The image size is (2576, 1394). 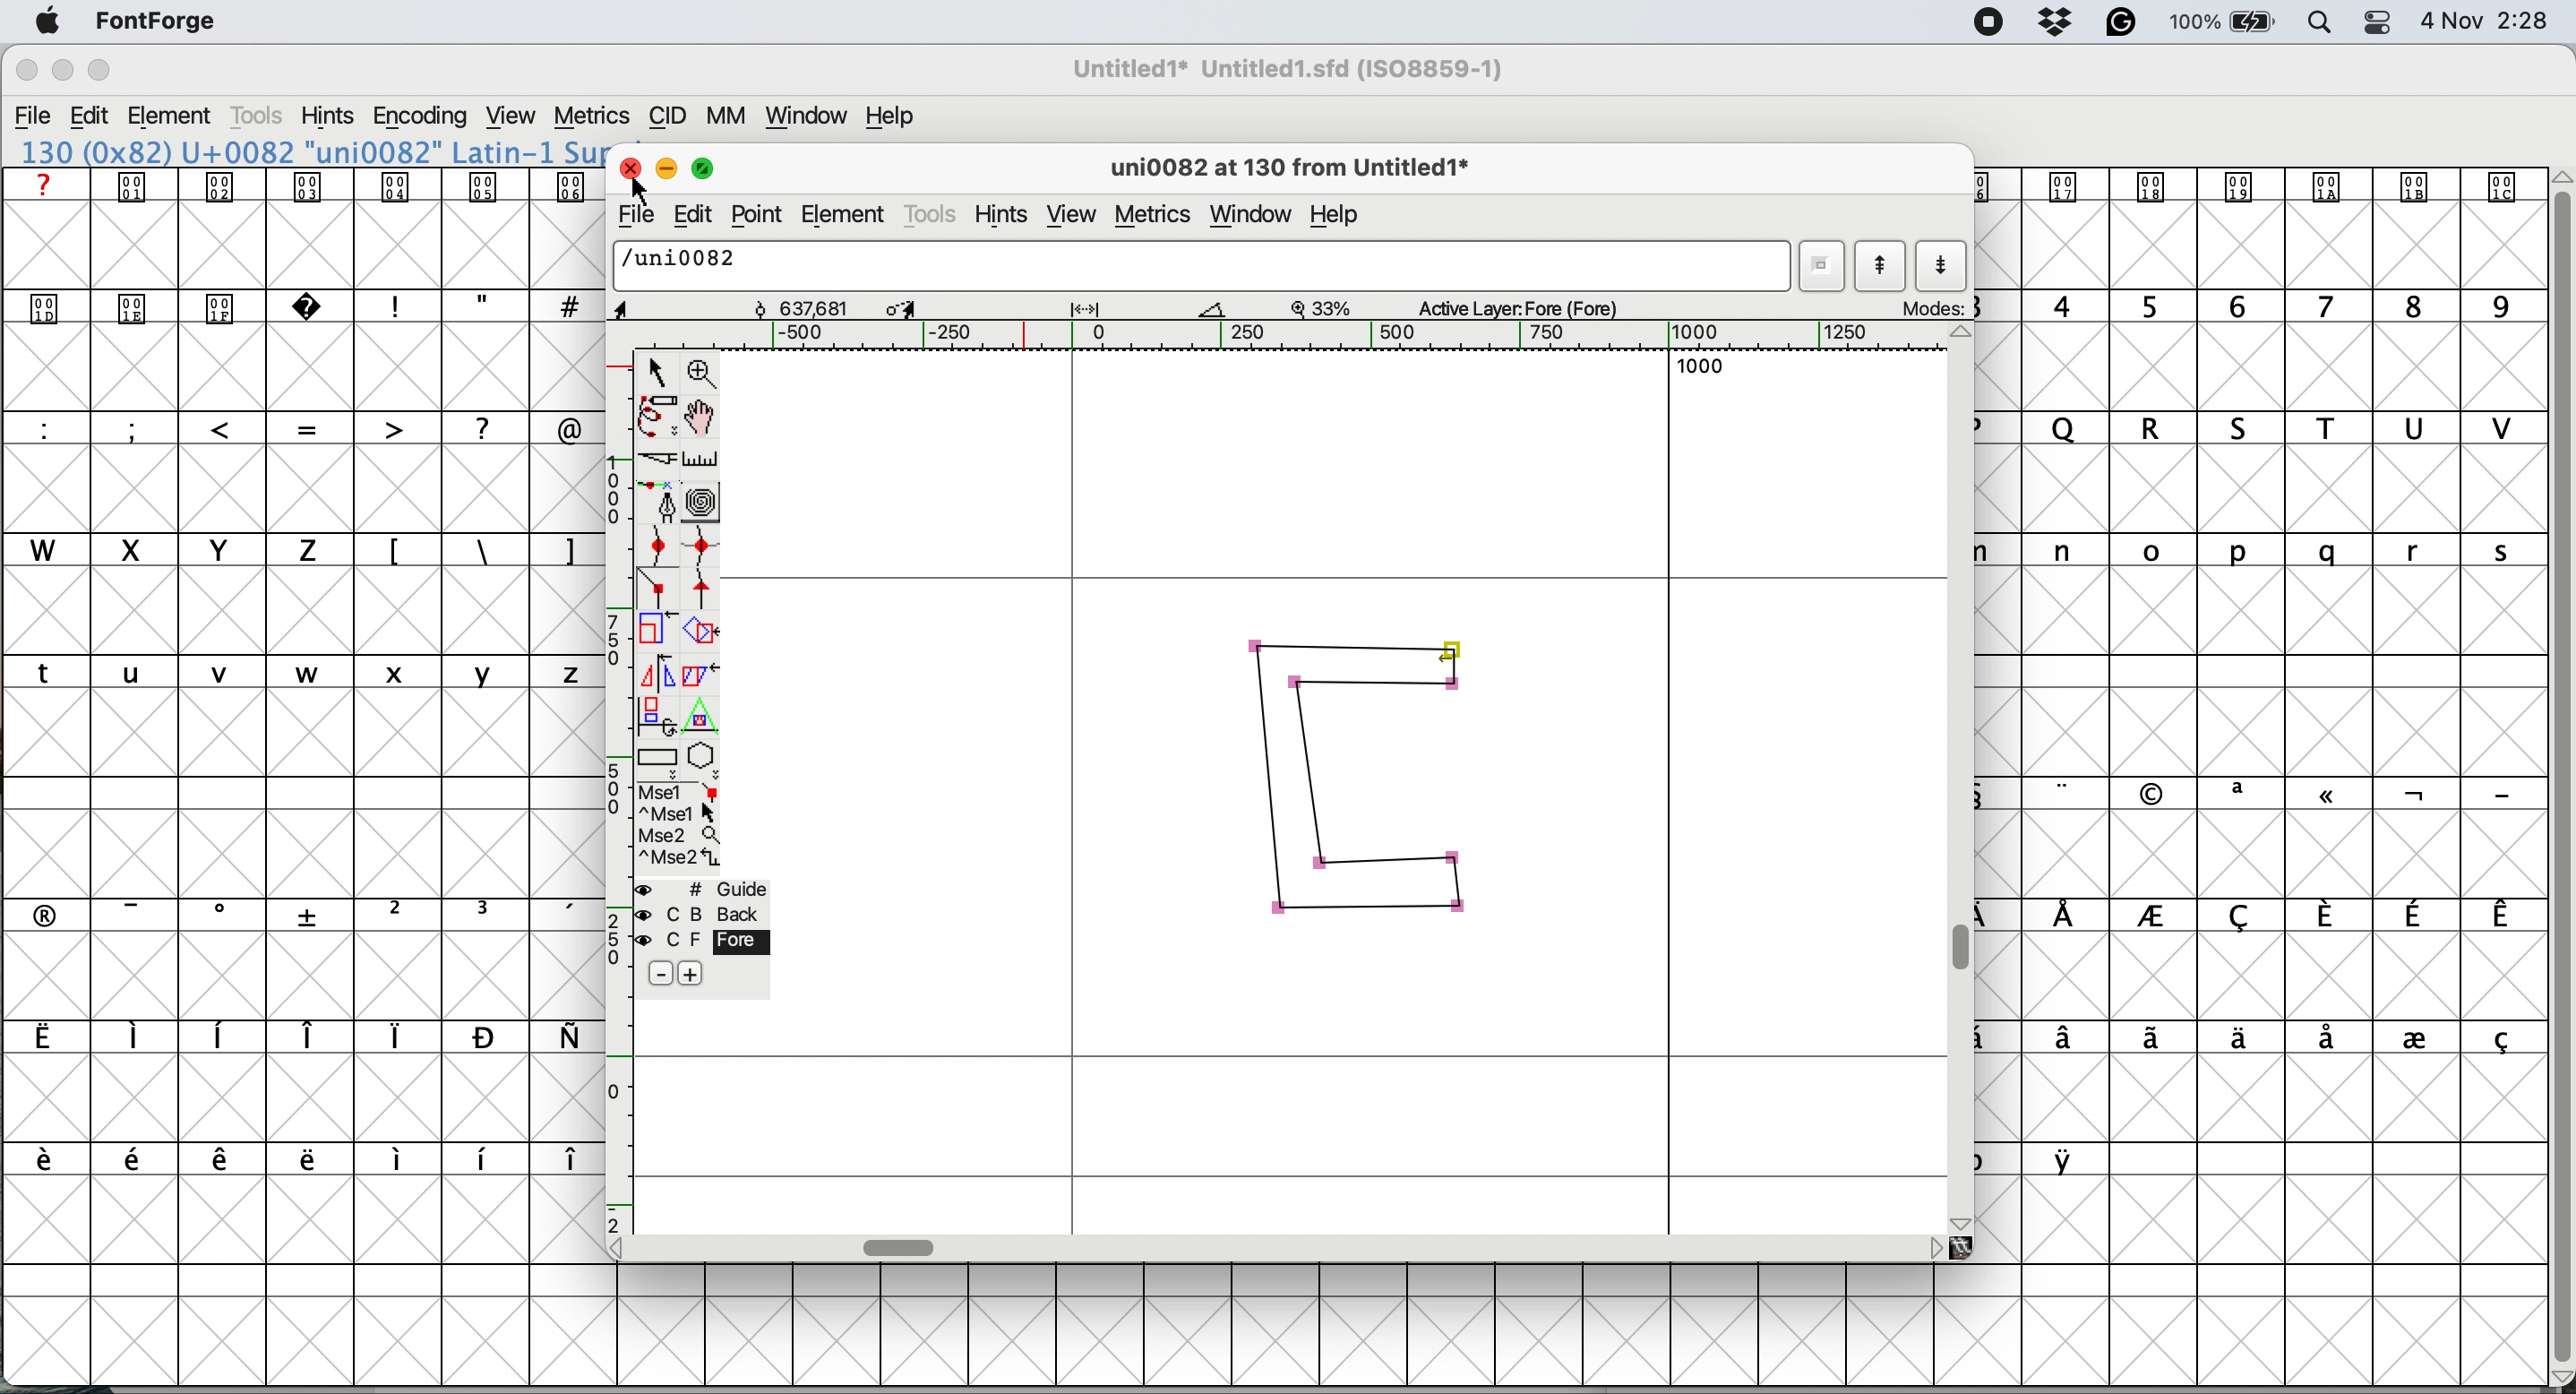 What do you see at coordinates (2070, 1159) in the screenshot?
I see `symbol` at bounding box center [2070, 1159].